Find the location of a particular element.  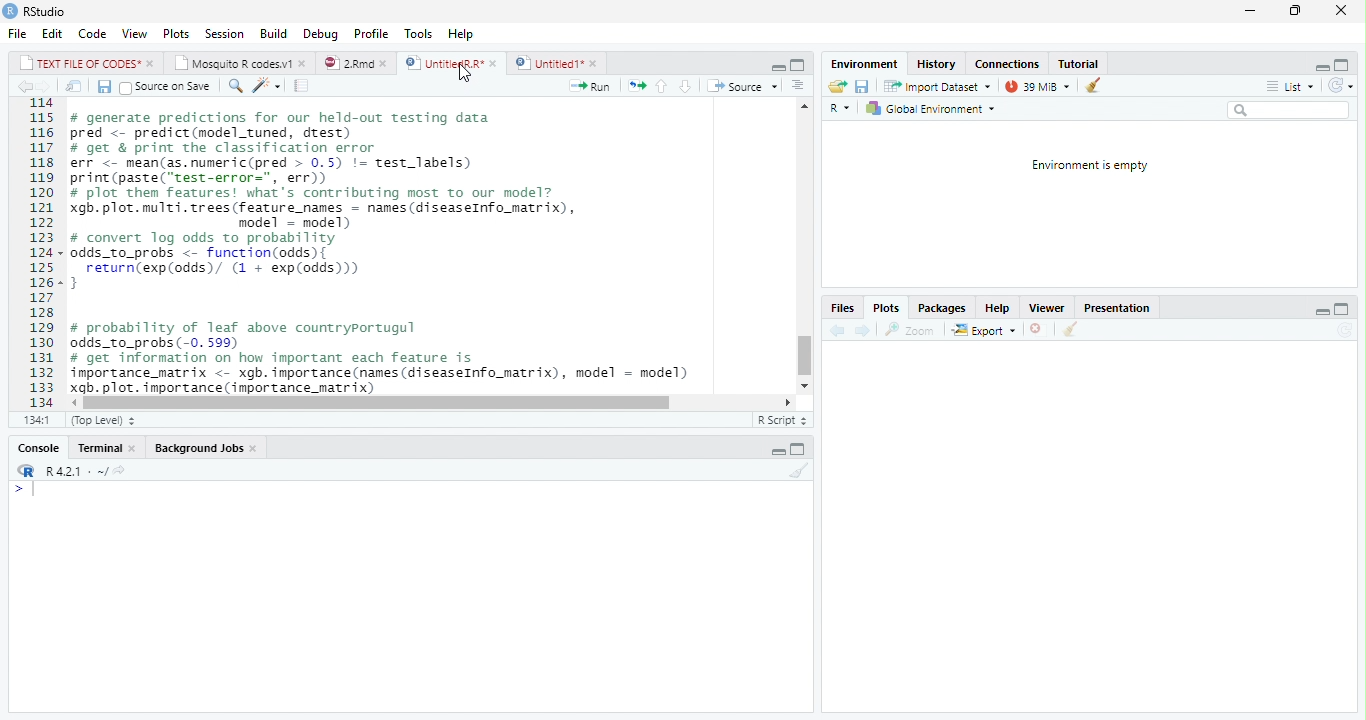

Terminal is located at coordinates (105, 449).